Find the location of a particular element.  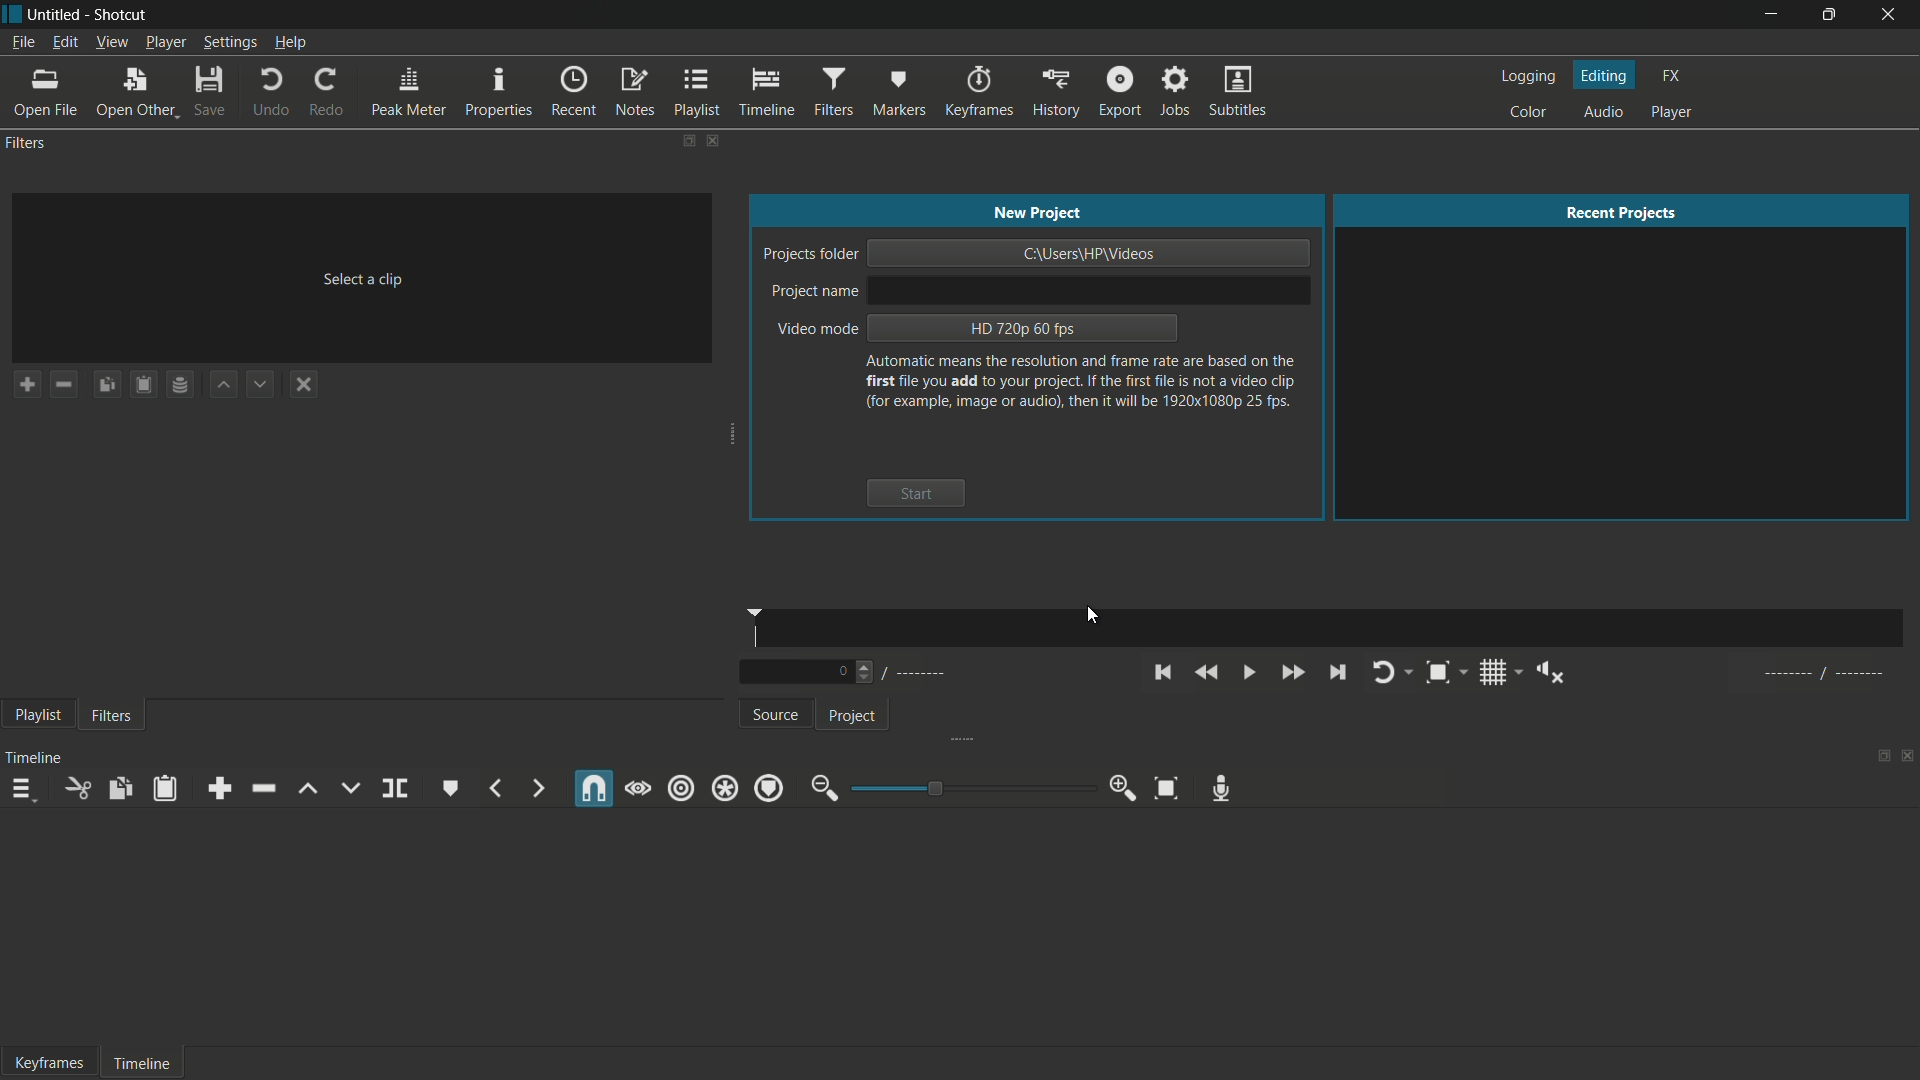

open file is located at coordinates (45, 94).